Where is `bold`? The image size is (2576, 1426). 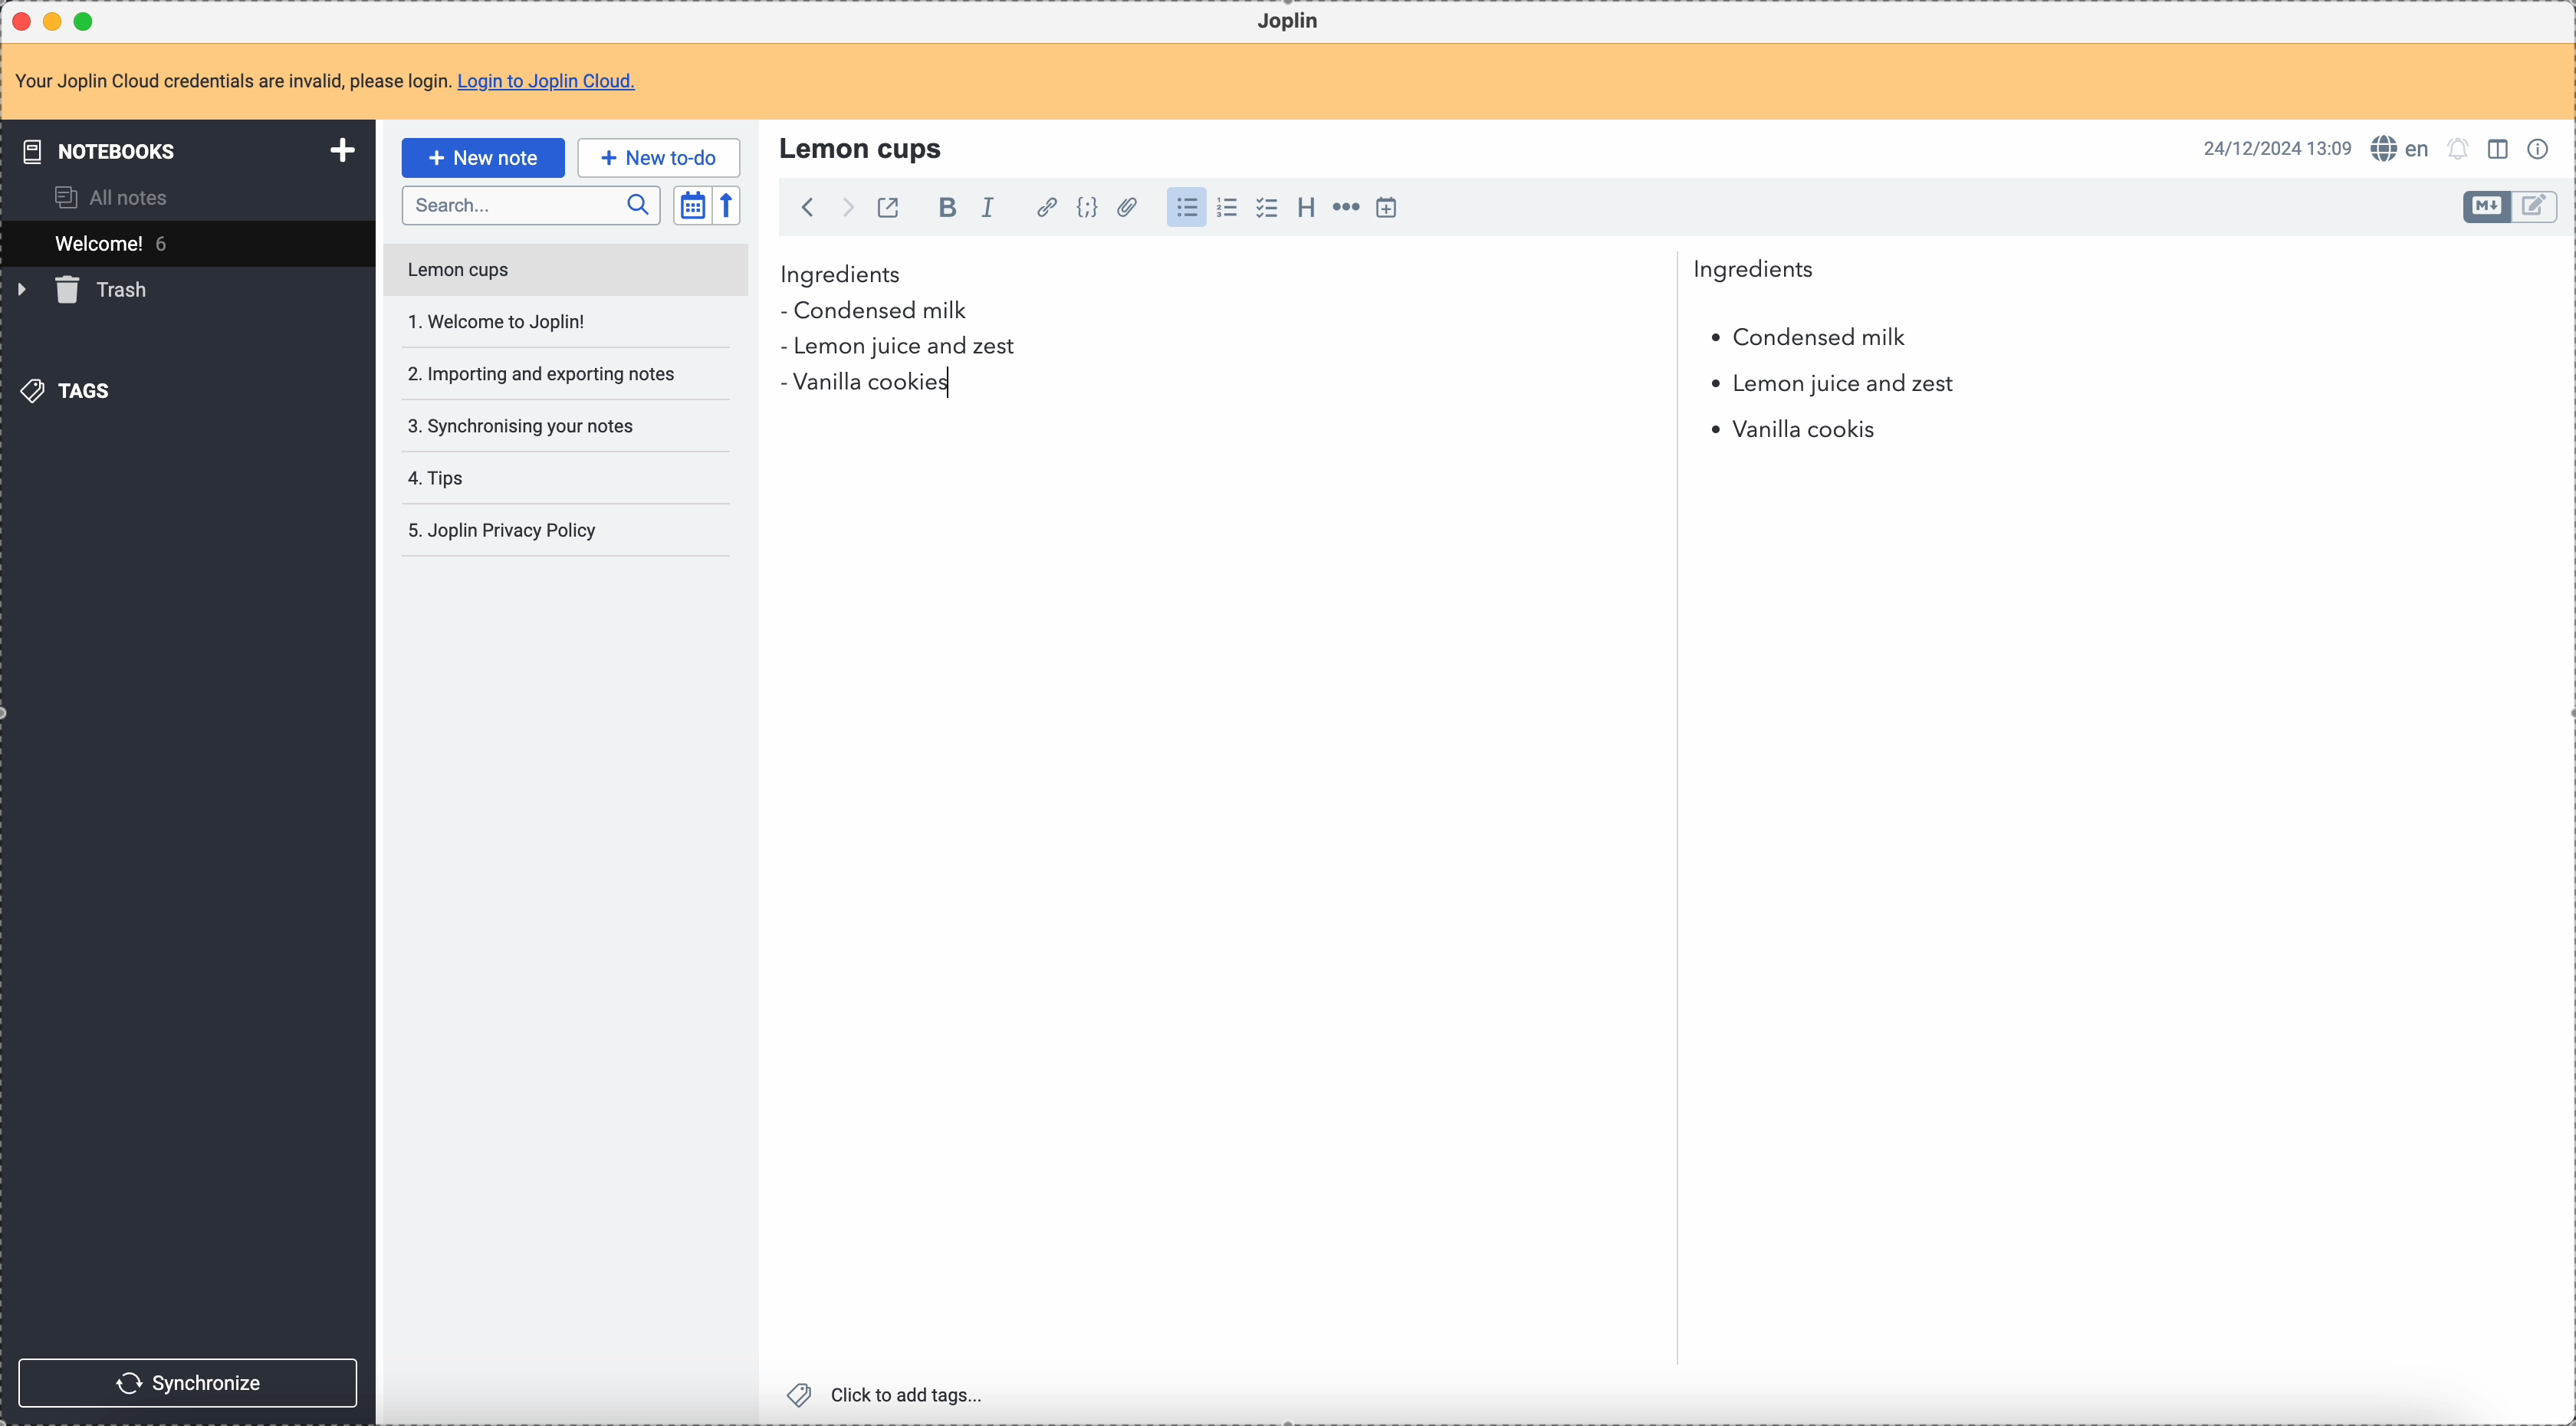
bold is located at coordinates (942, 209).